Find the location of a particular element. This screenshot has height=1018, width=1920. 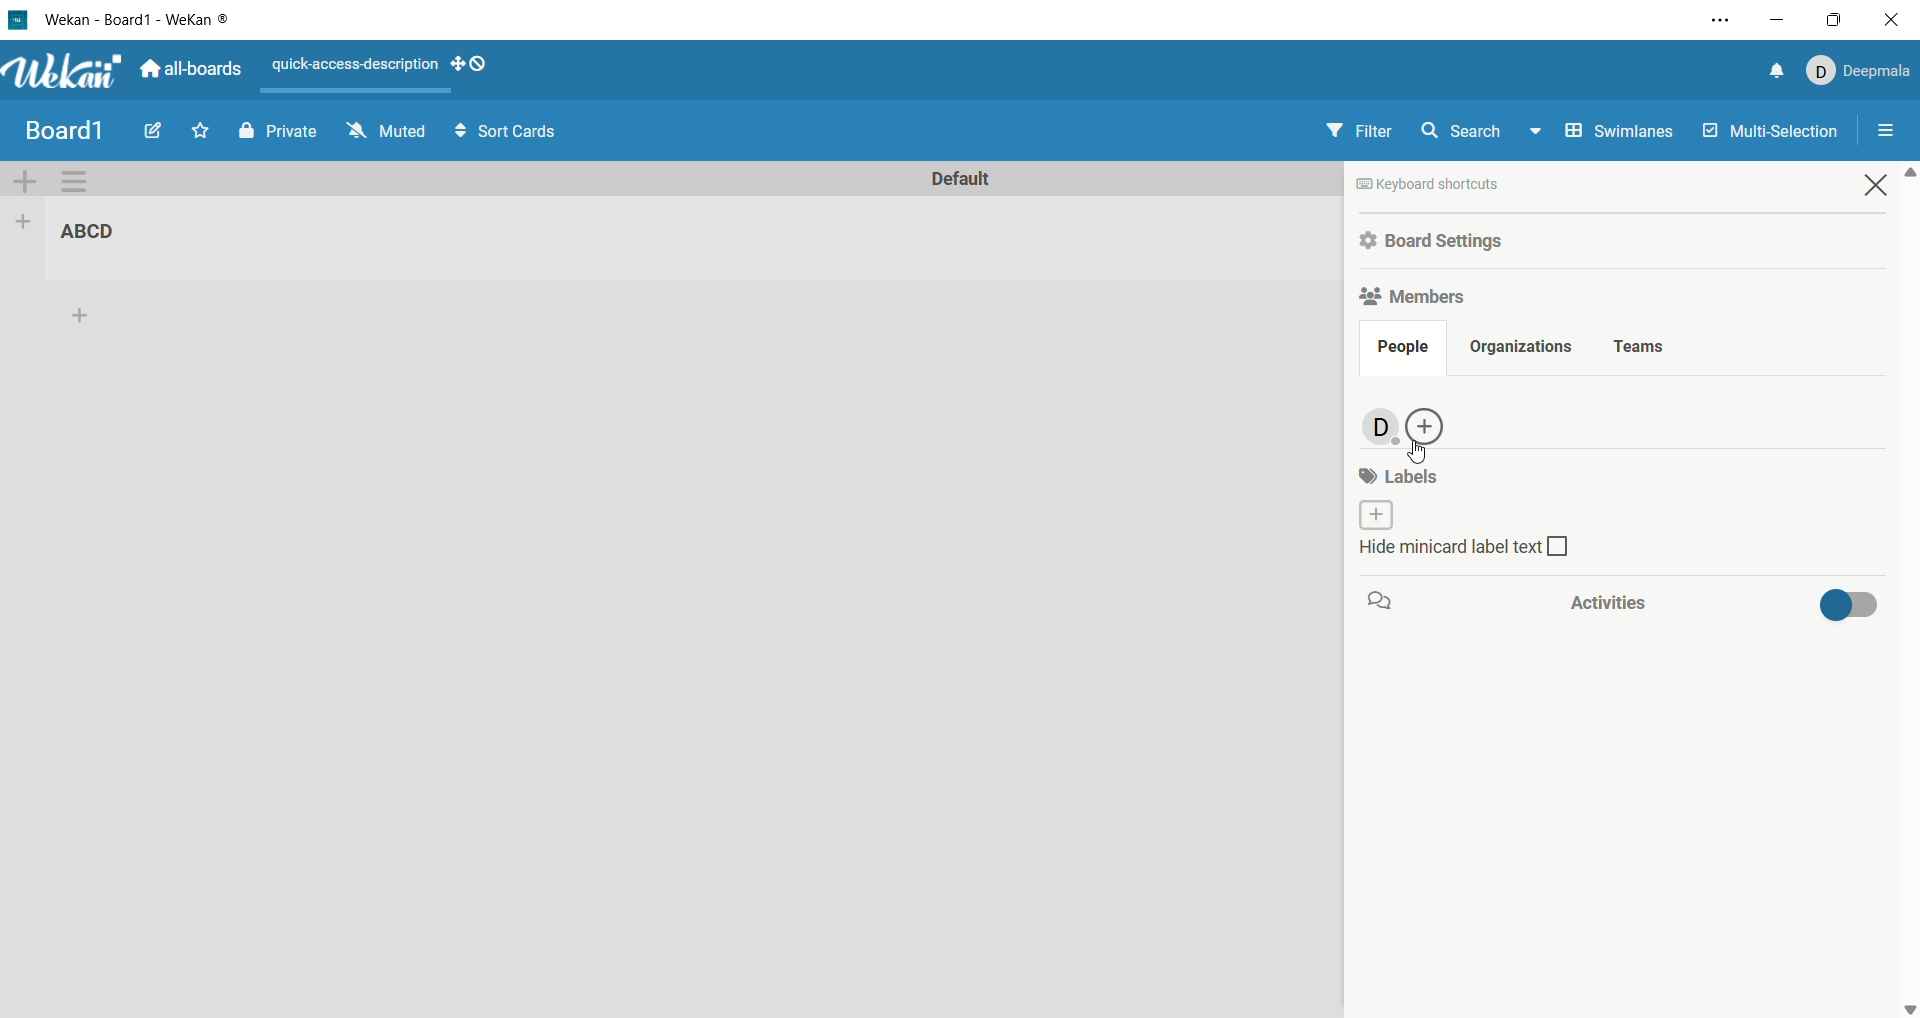

swimlane action is located at coordinates (82, 183).